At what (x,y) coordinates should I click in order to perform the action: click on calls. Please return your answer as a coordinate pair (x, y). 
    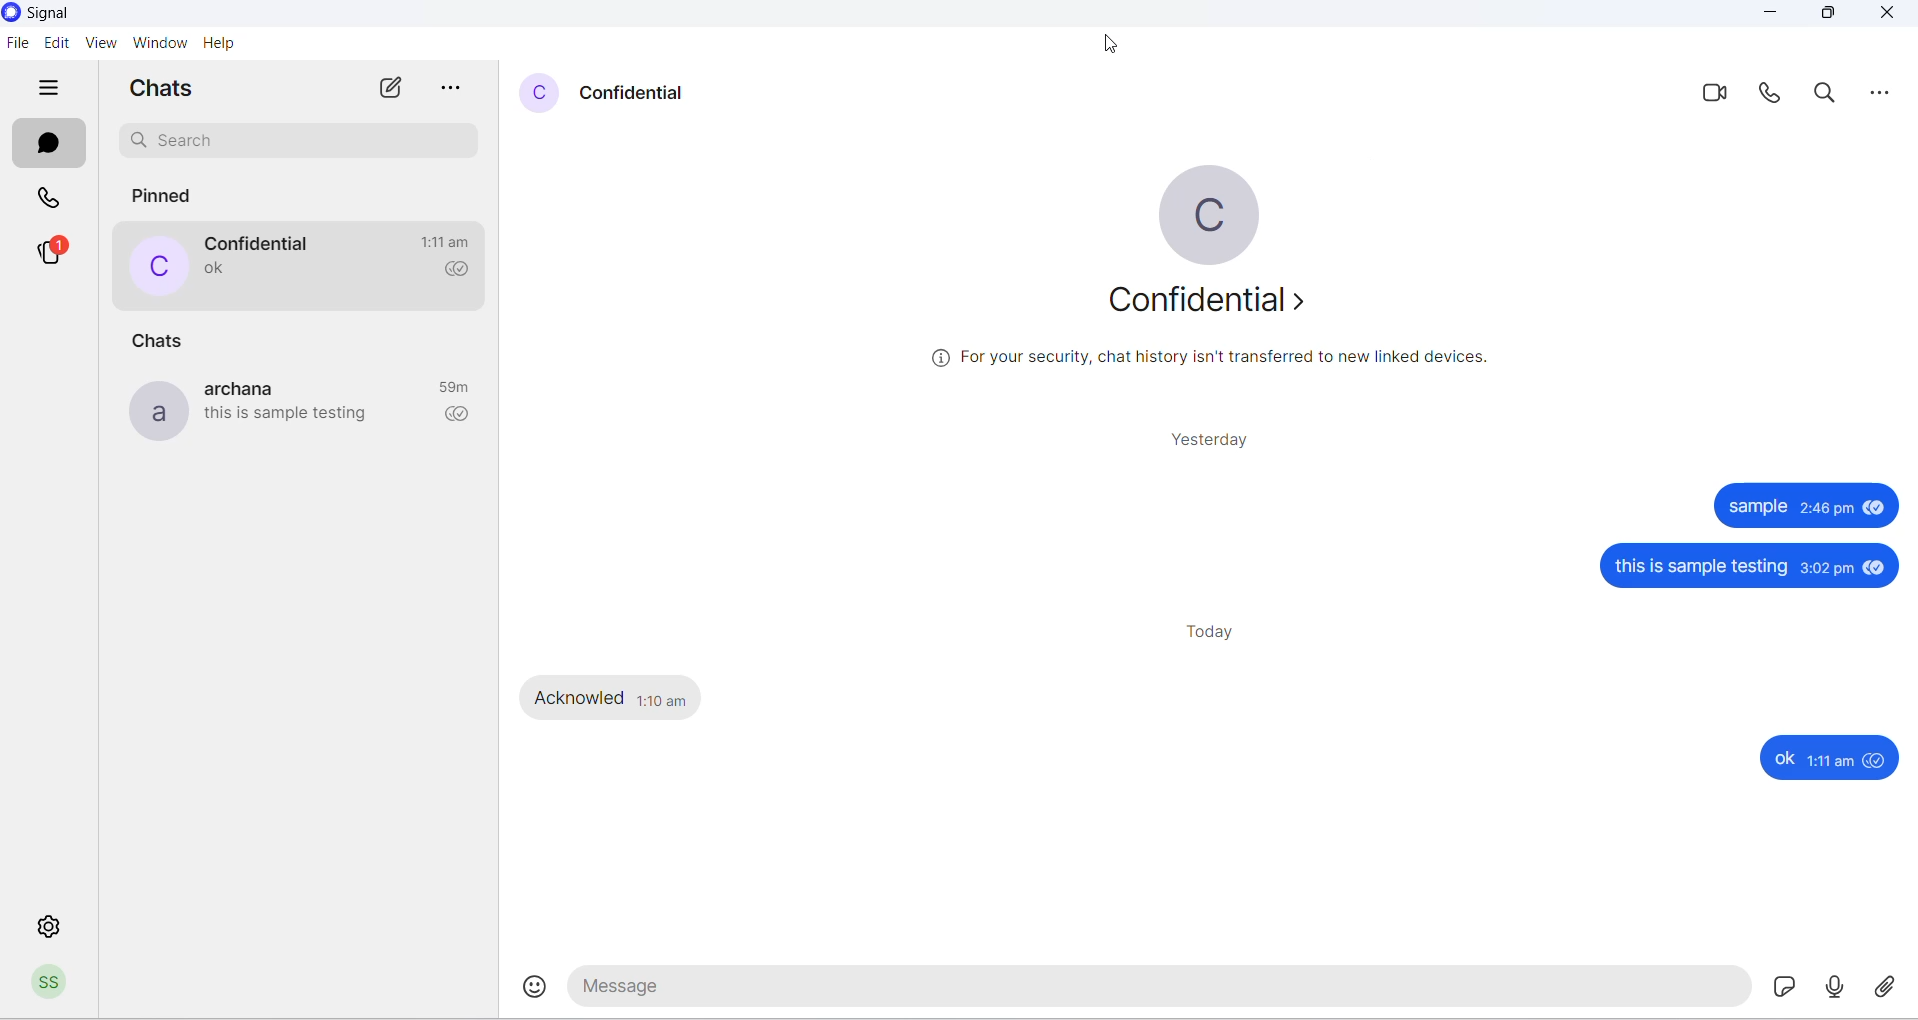
    Looking at the image, I should click on (49, 200).